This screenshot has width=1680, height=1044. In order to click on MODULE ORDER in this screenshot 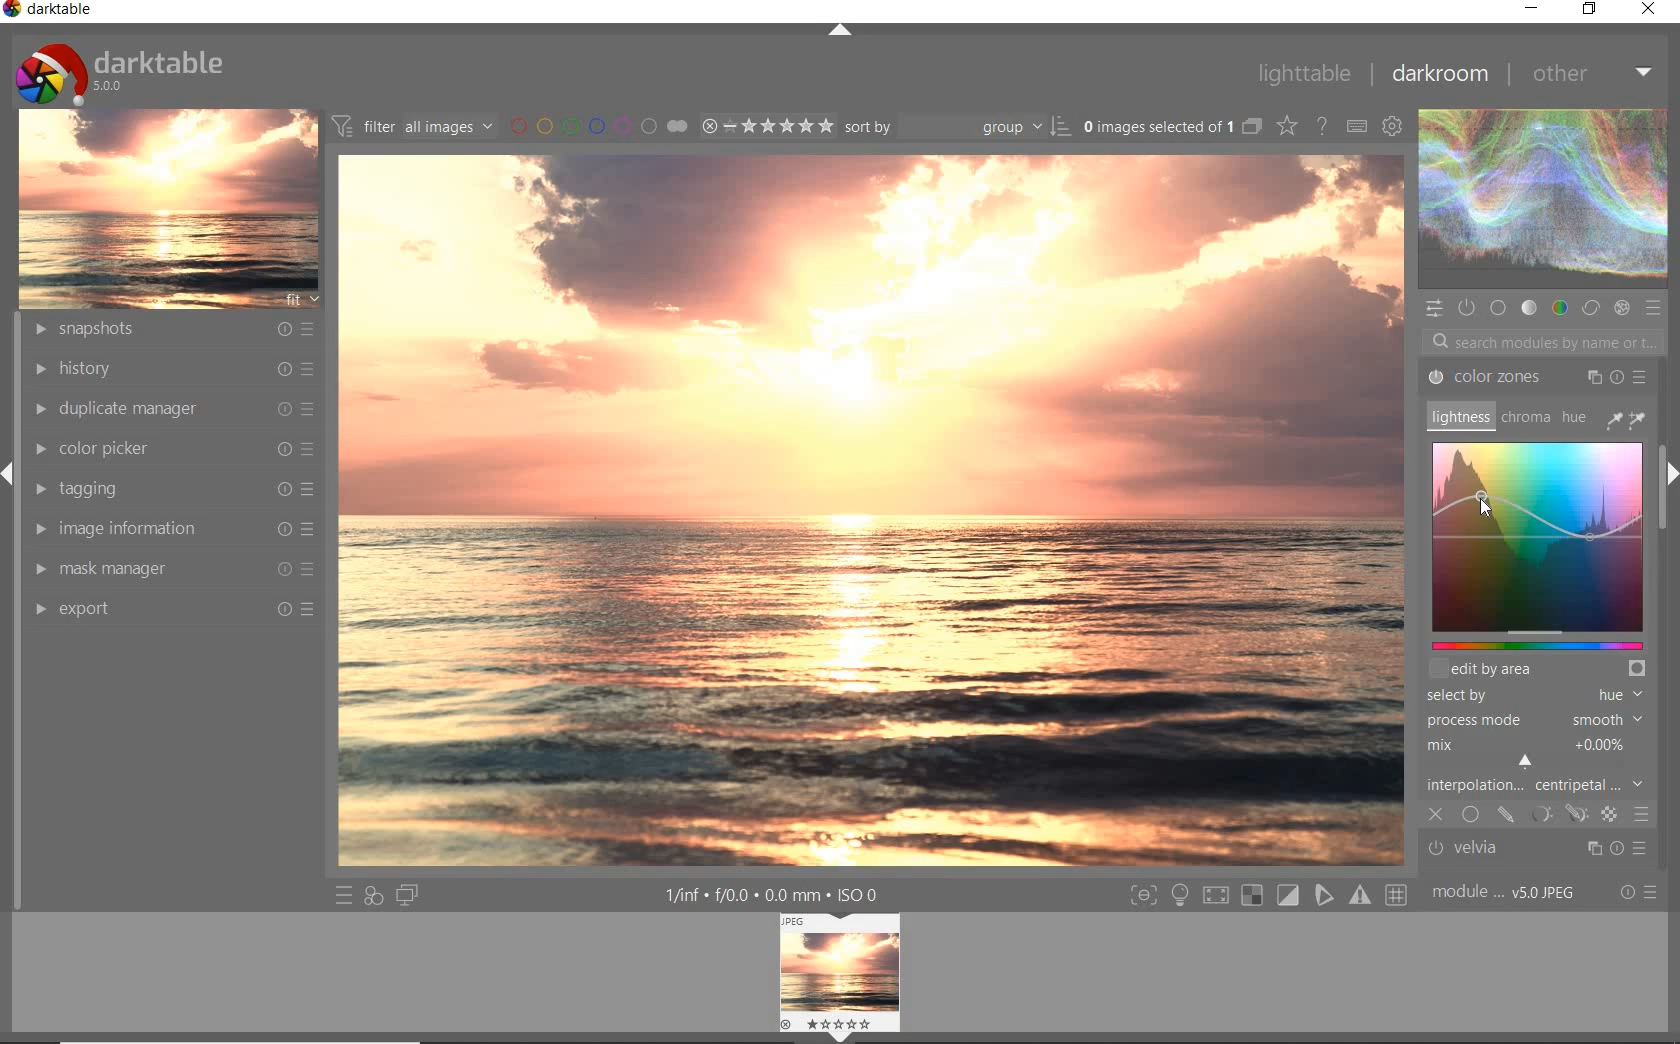, I will do `click(1506, 893)`.